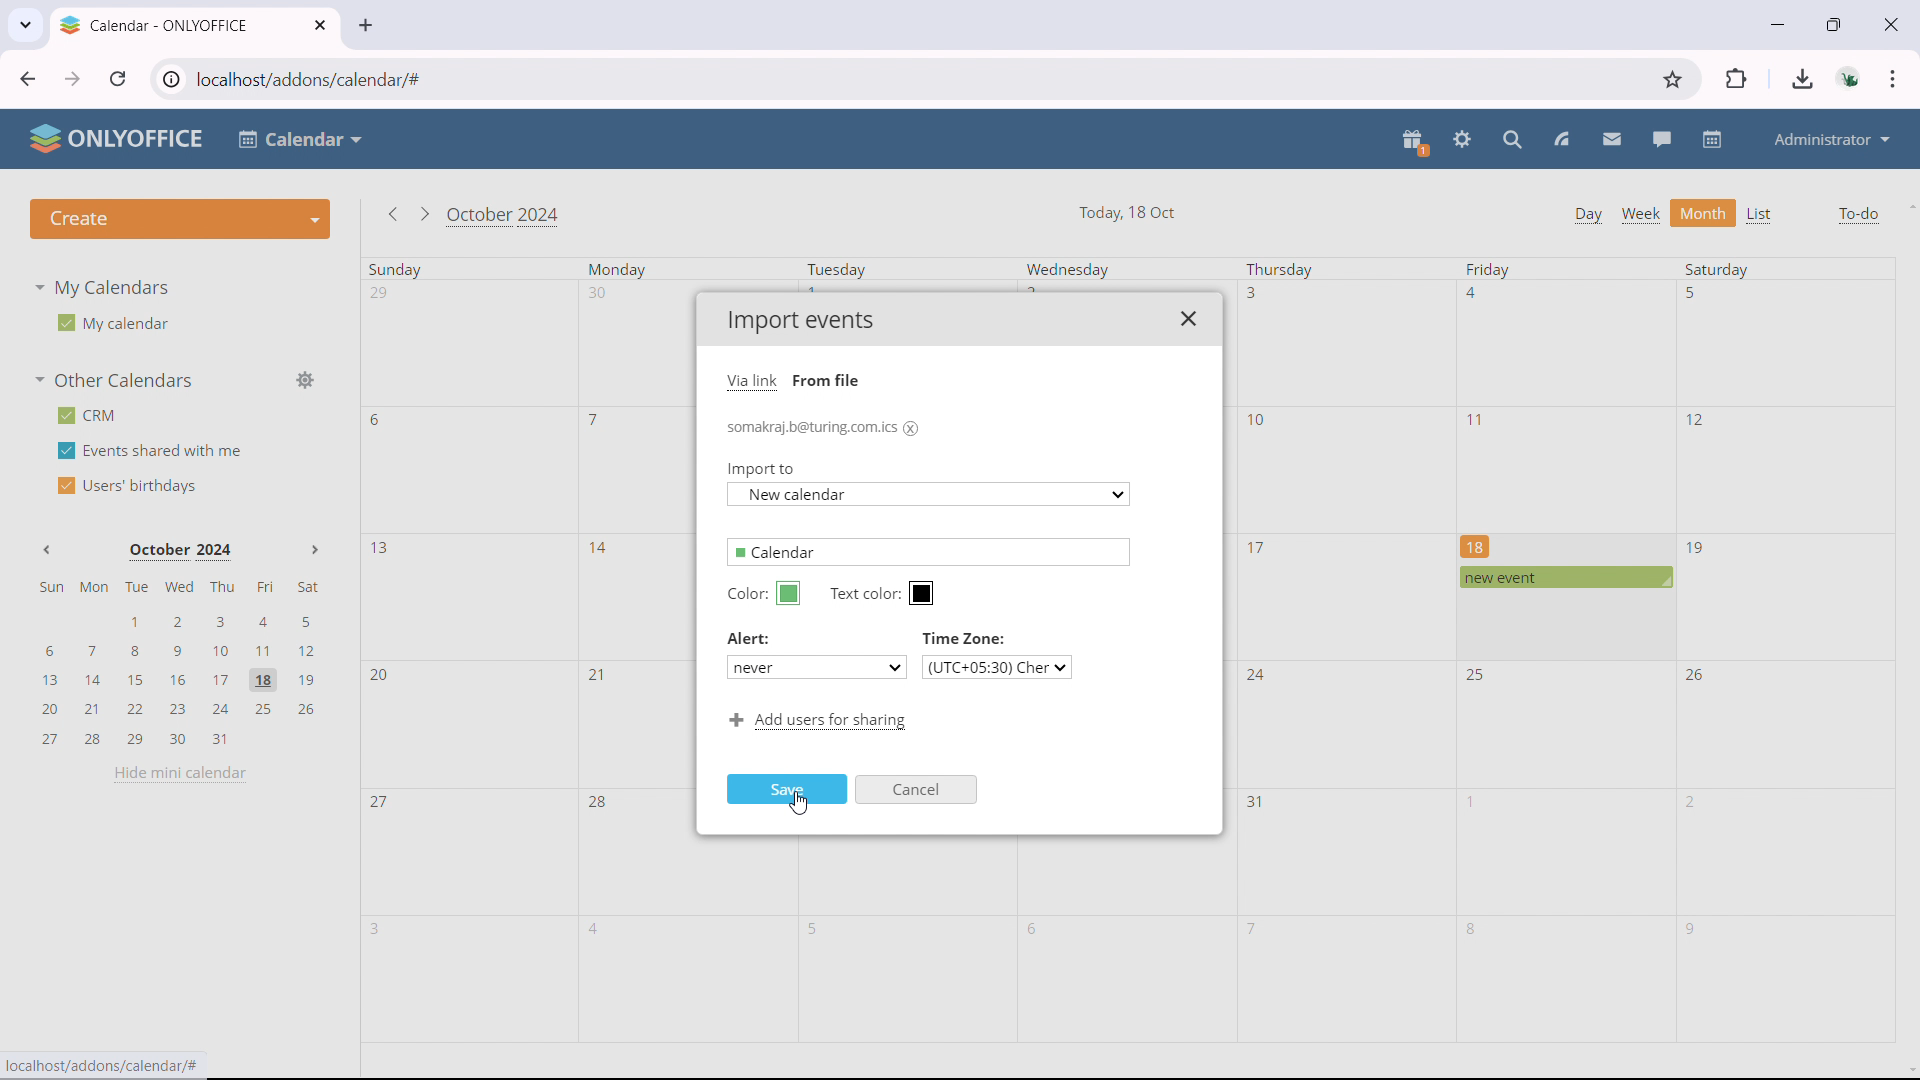 This screenshot has width=1920, height=1080. What do you see at coordinates (1253, 927) in the screenshot?
I see `7` at bounding box center [1253, 927].